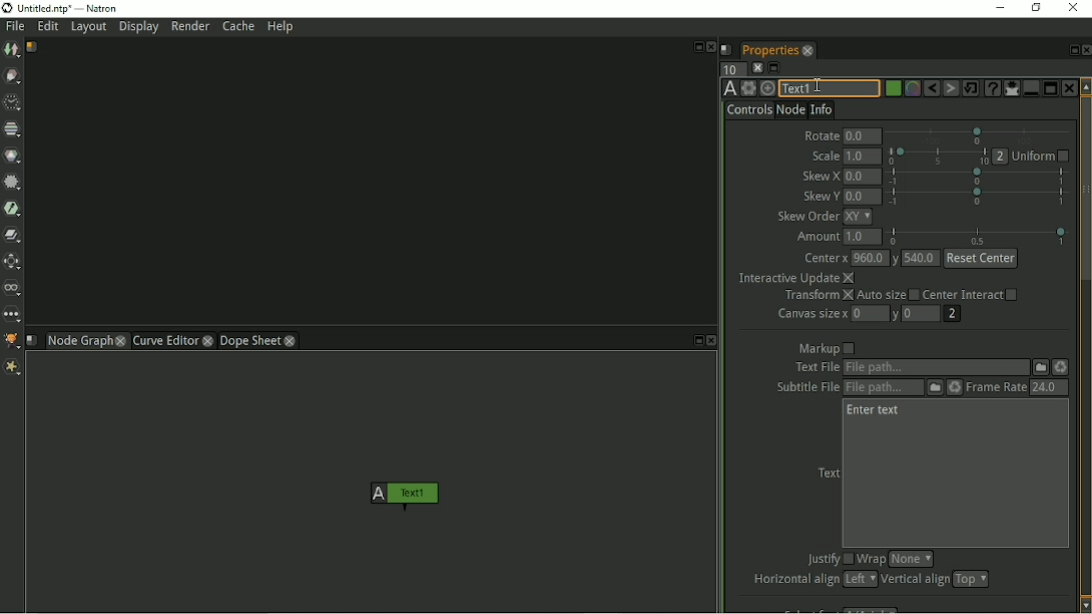 This screenshot has height=614, width=1092. I want to click on Uniform, so click(1041, 157).